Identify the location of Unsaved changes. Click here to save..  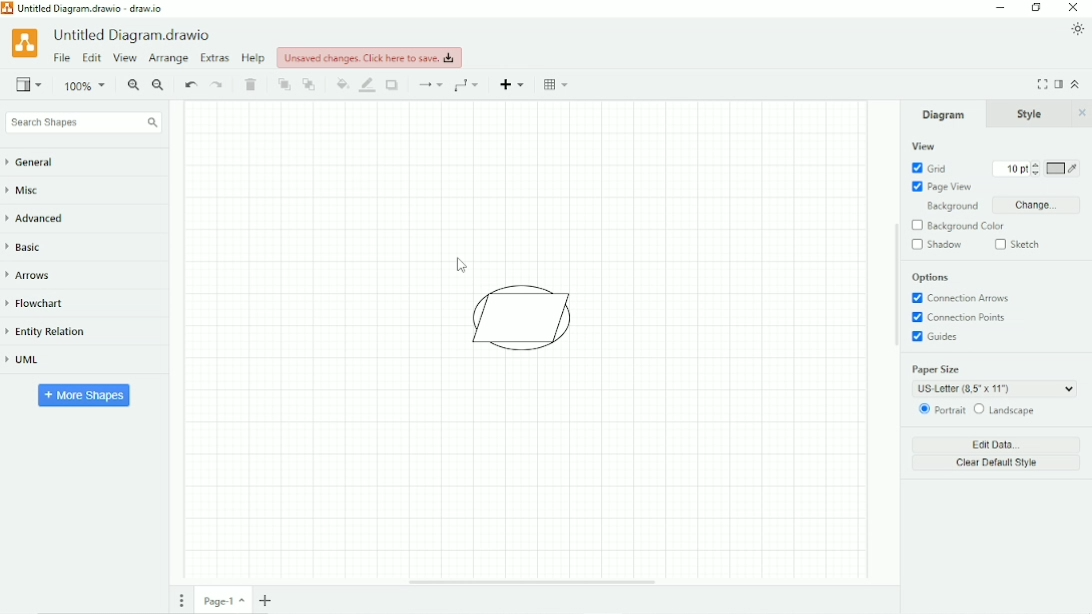
(370, 57).